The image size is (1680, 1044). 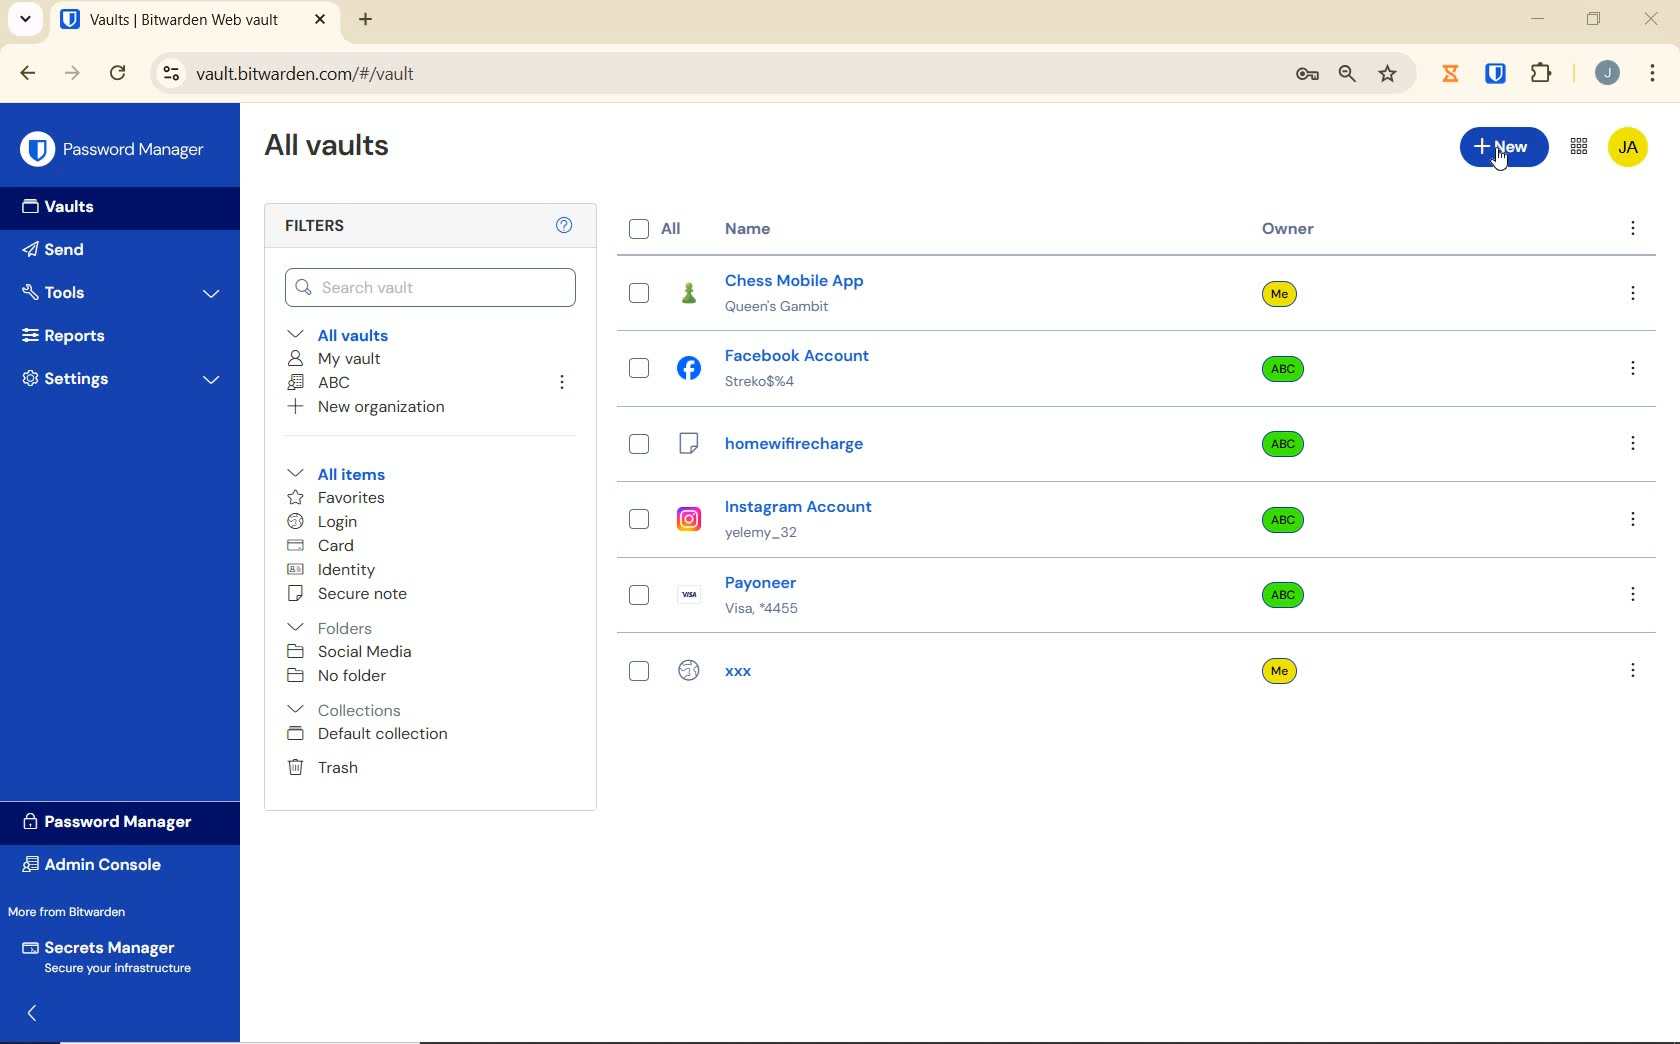 I want to click on Secrets Manager, so click(x=112, y=957).